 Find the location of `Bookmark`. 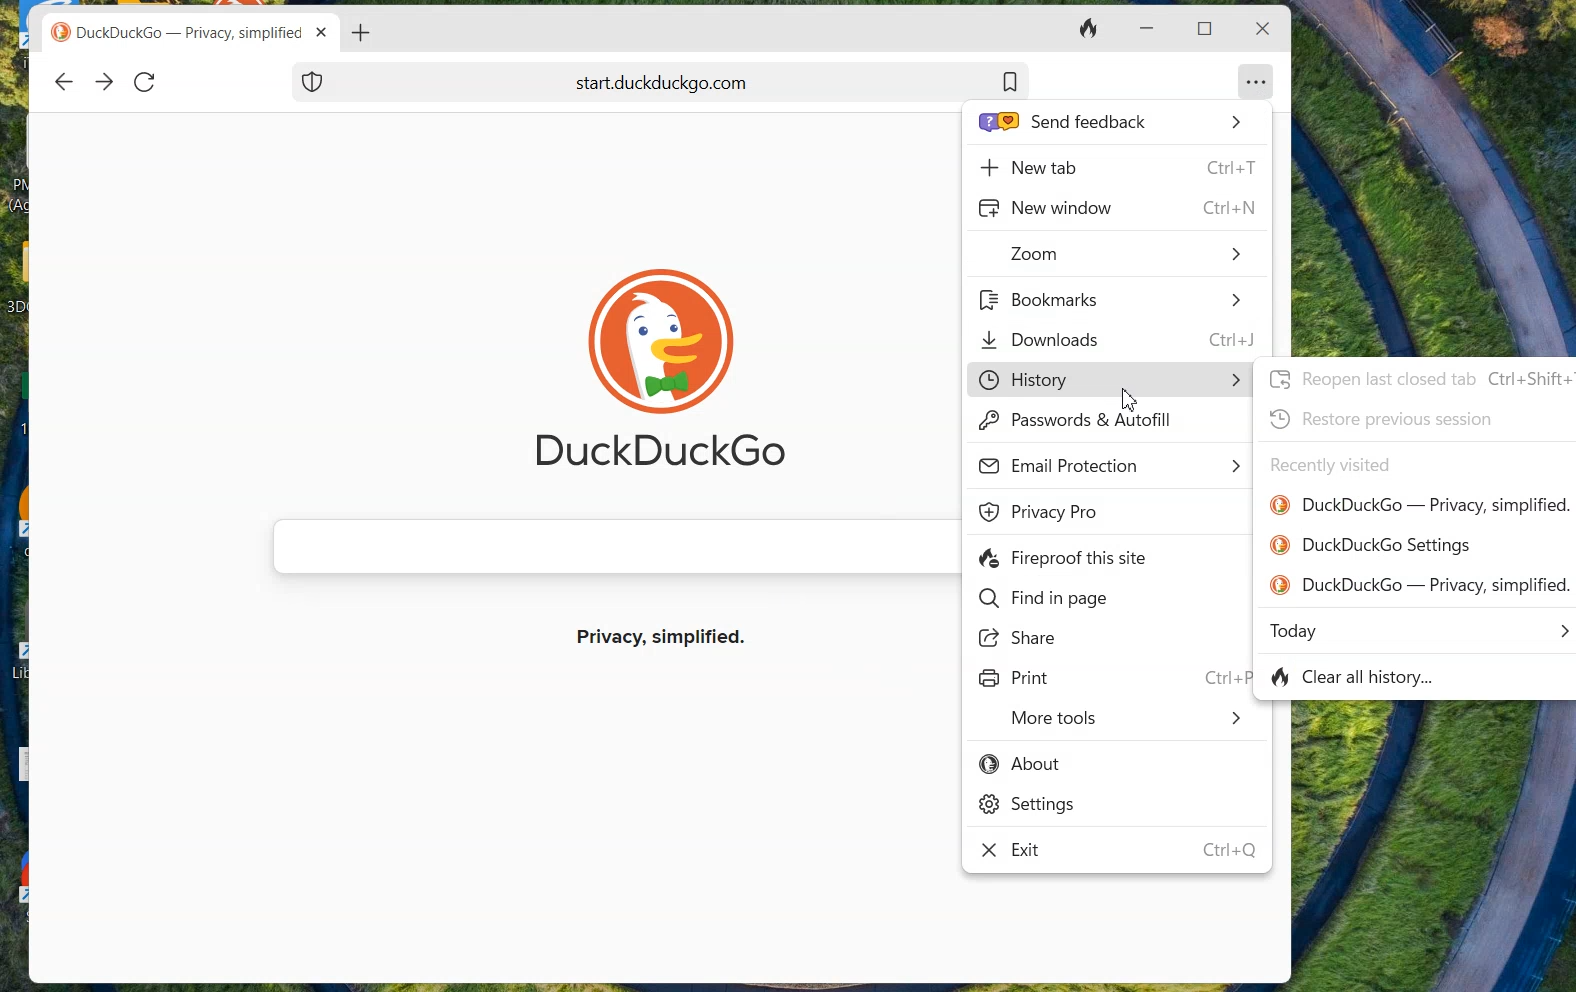

Bookmark is located at coordinates (1010, 81).